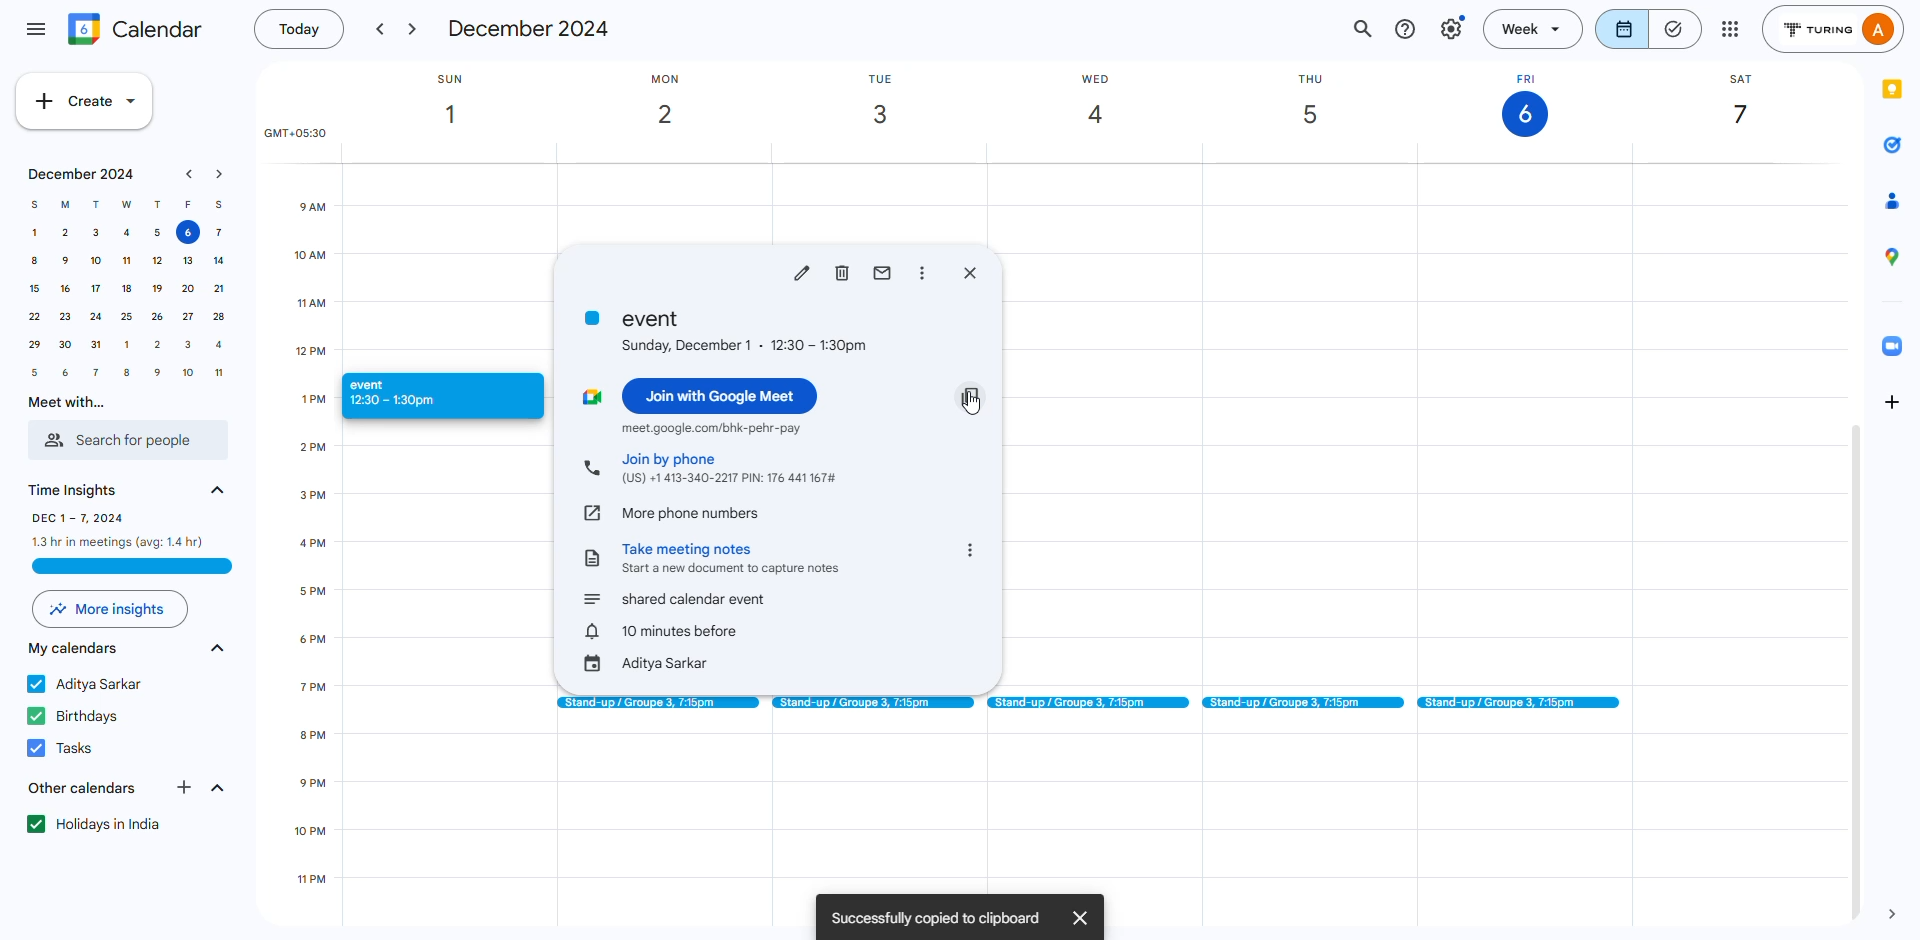 Image resolution: width=1920 pixels, height=940 pixels. I want to click on app, so click(1894, 342).